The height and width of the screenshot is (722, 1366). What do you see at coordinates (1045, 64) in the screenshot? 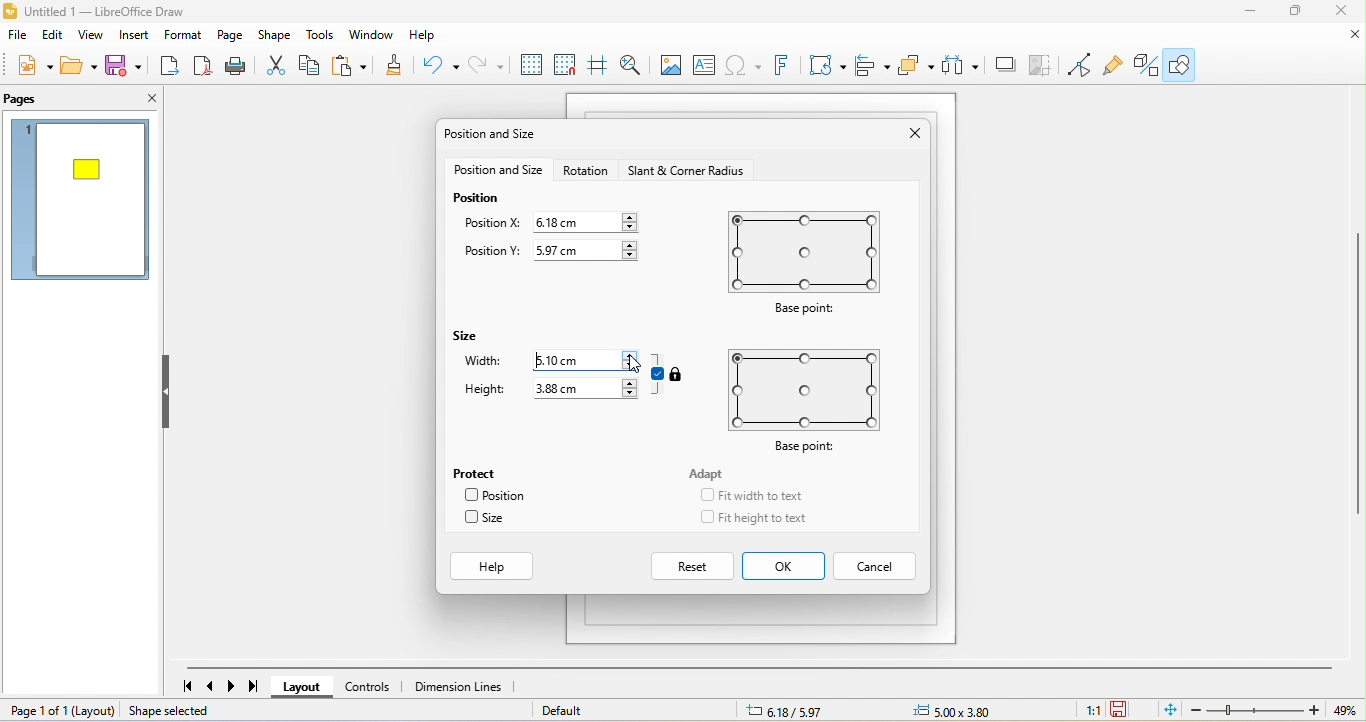
I see `crop image` at bounding box center [1045, 64].